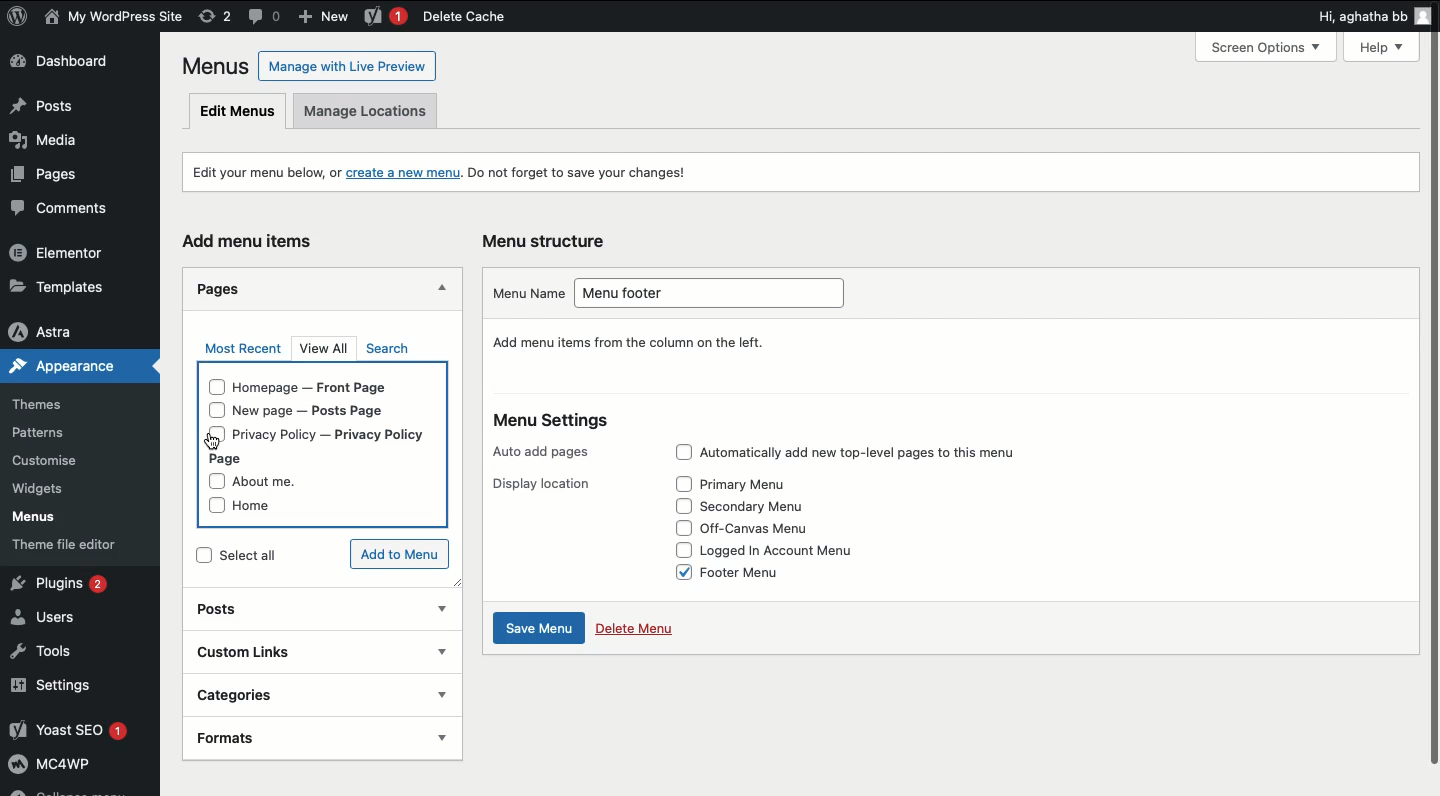 This screenshot has width=1440, height=796. I want to click on Help, so click(1386, 45).